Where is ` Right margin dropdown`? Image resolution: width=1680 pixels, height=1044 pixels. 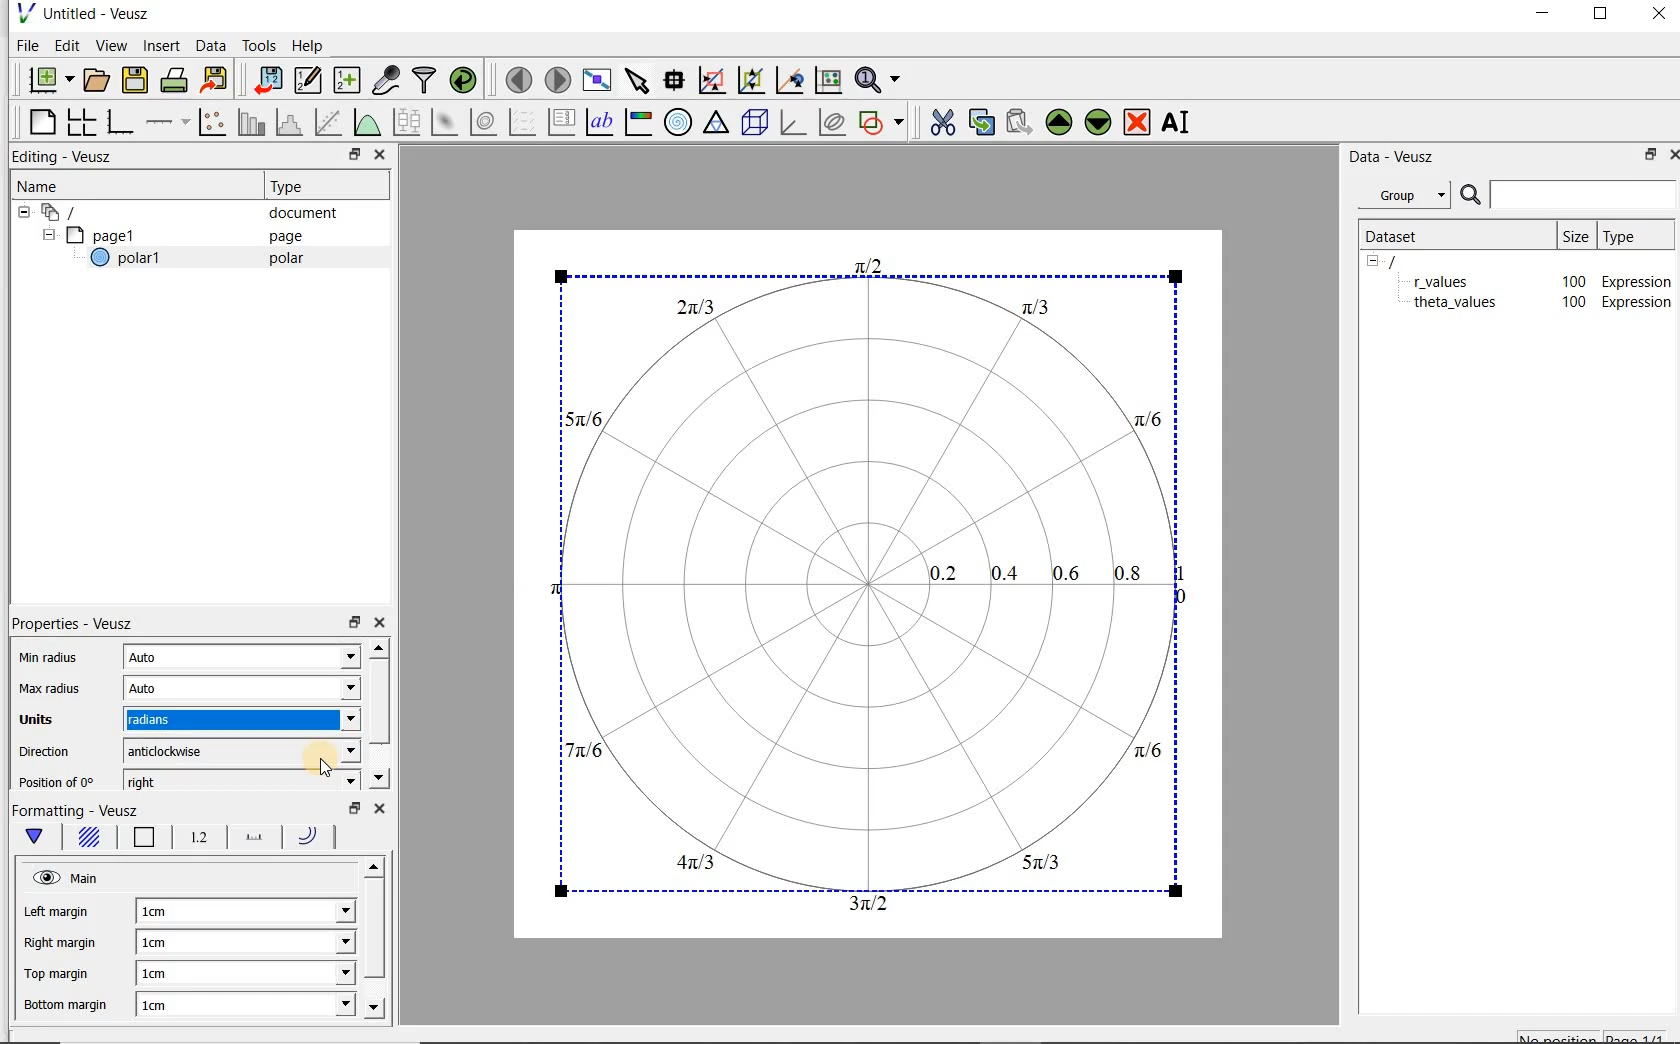
 Right margin dropdown is located at coordinates (311, 943).